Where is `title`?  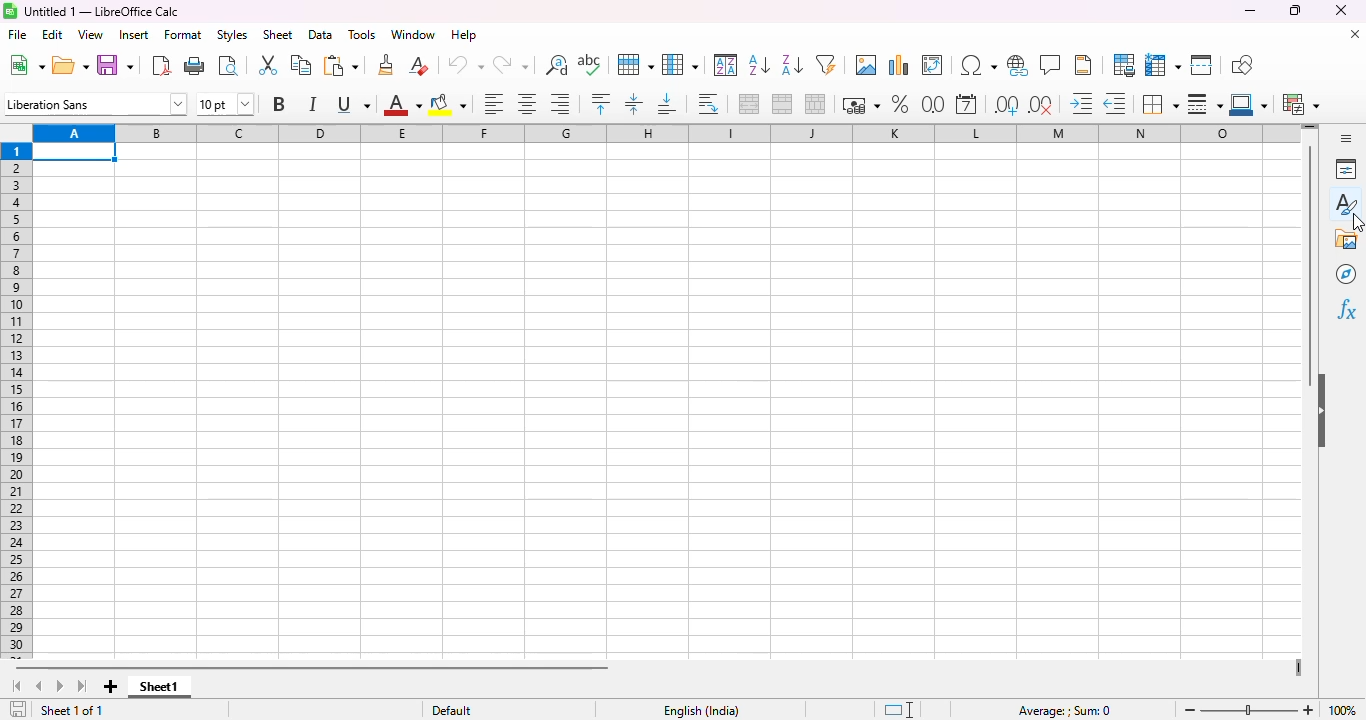
title is located at coordinates (102, 11).